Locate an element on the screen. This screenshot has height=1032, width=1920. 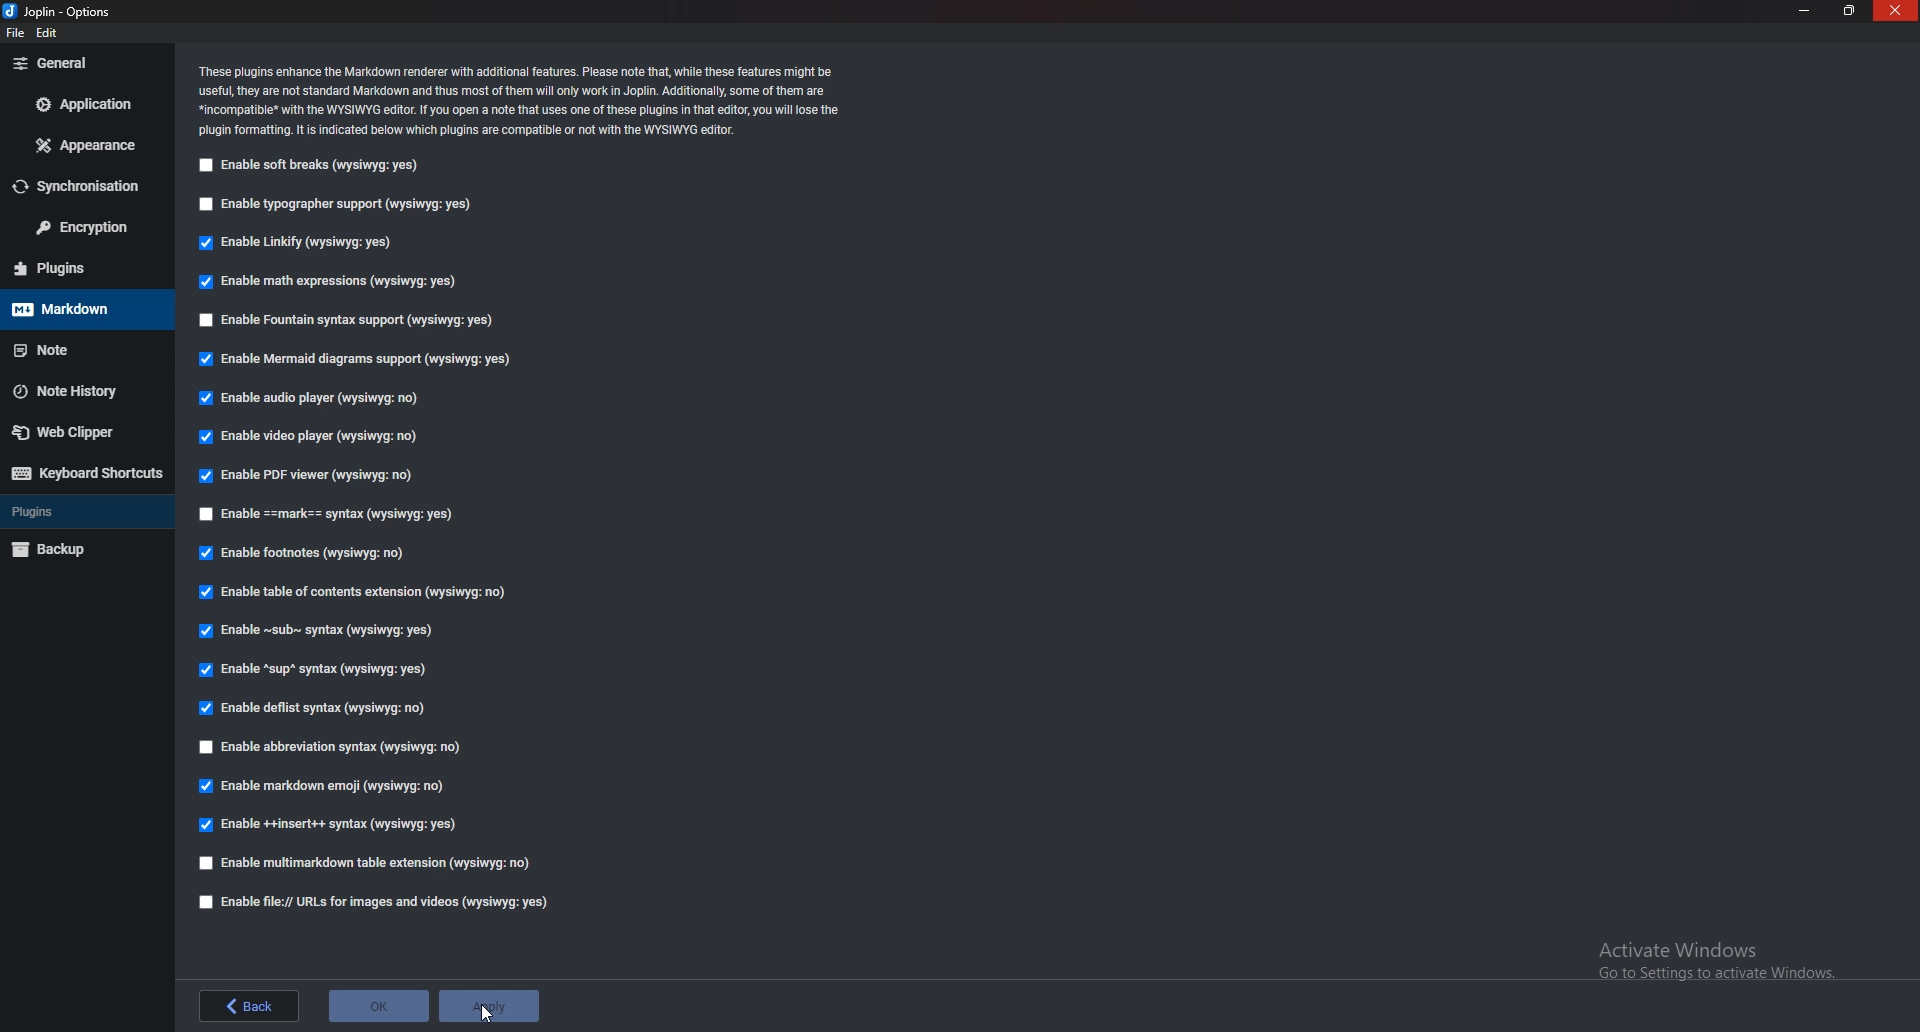
Info is located at coordinates (524, 100).